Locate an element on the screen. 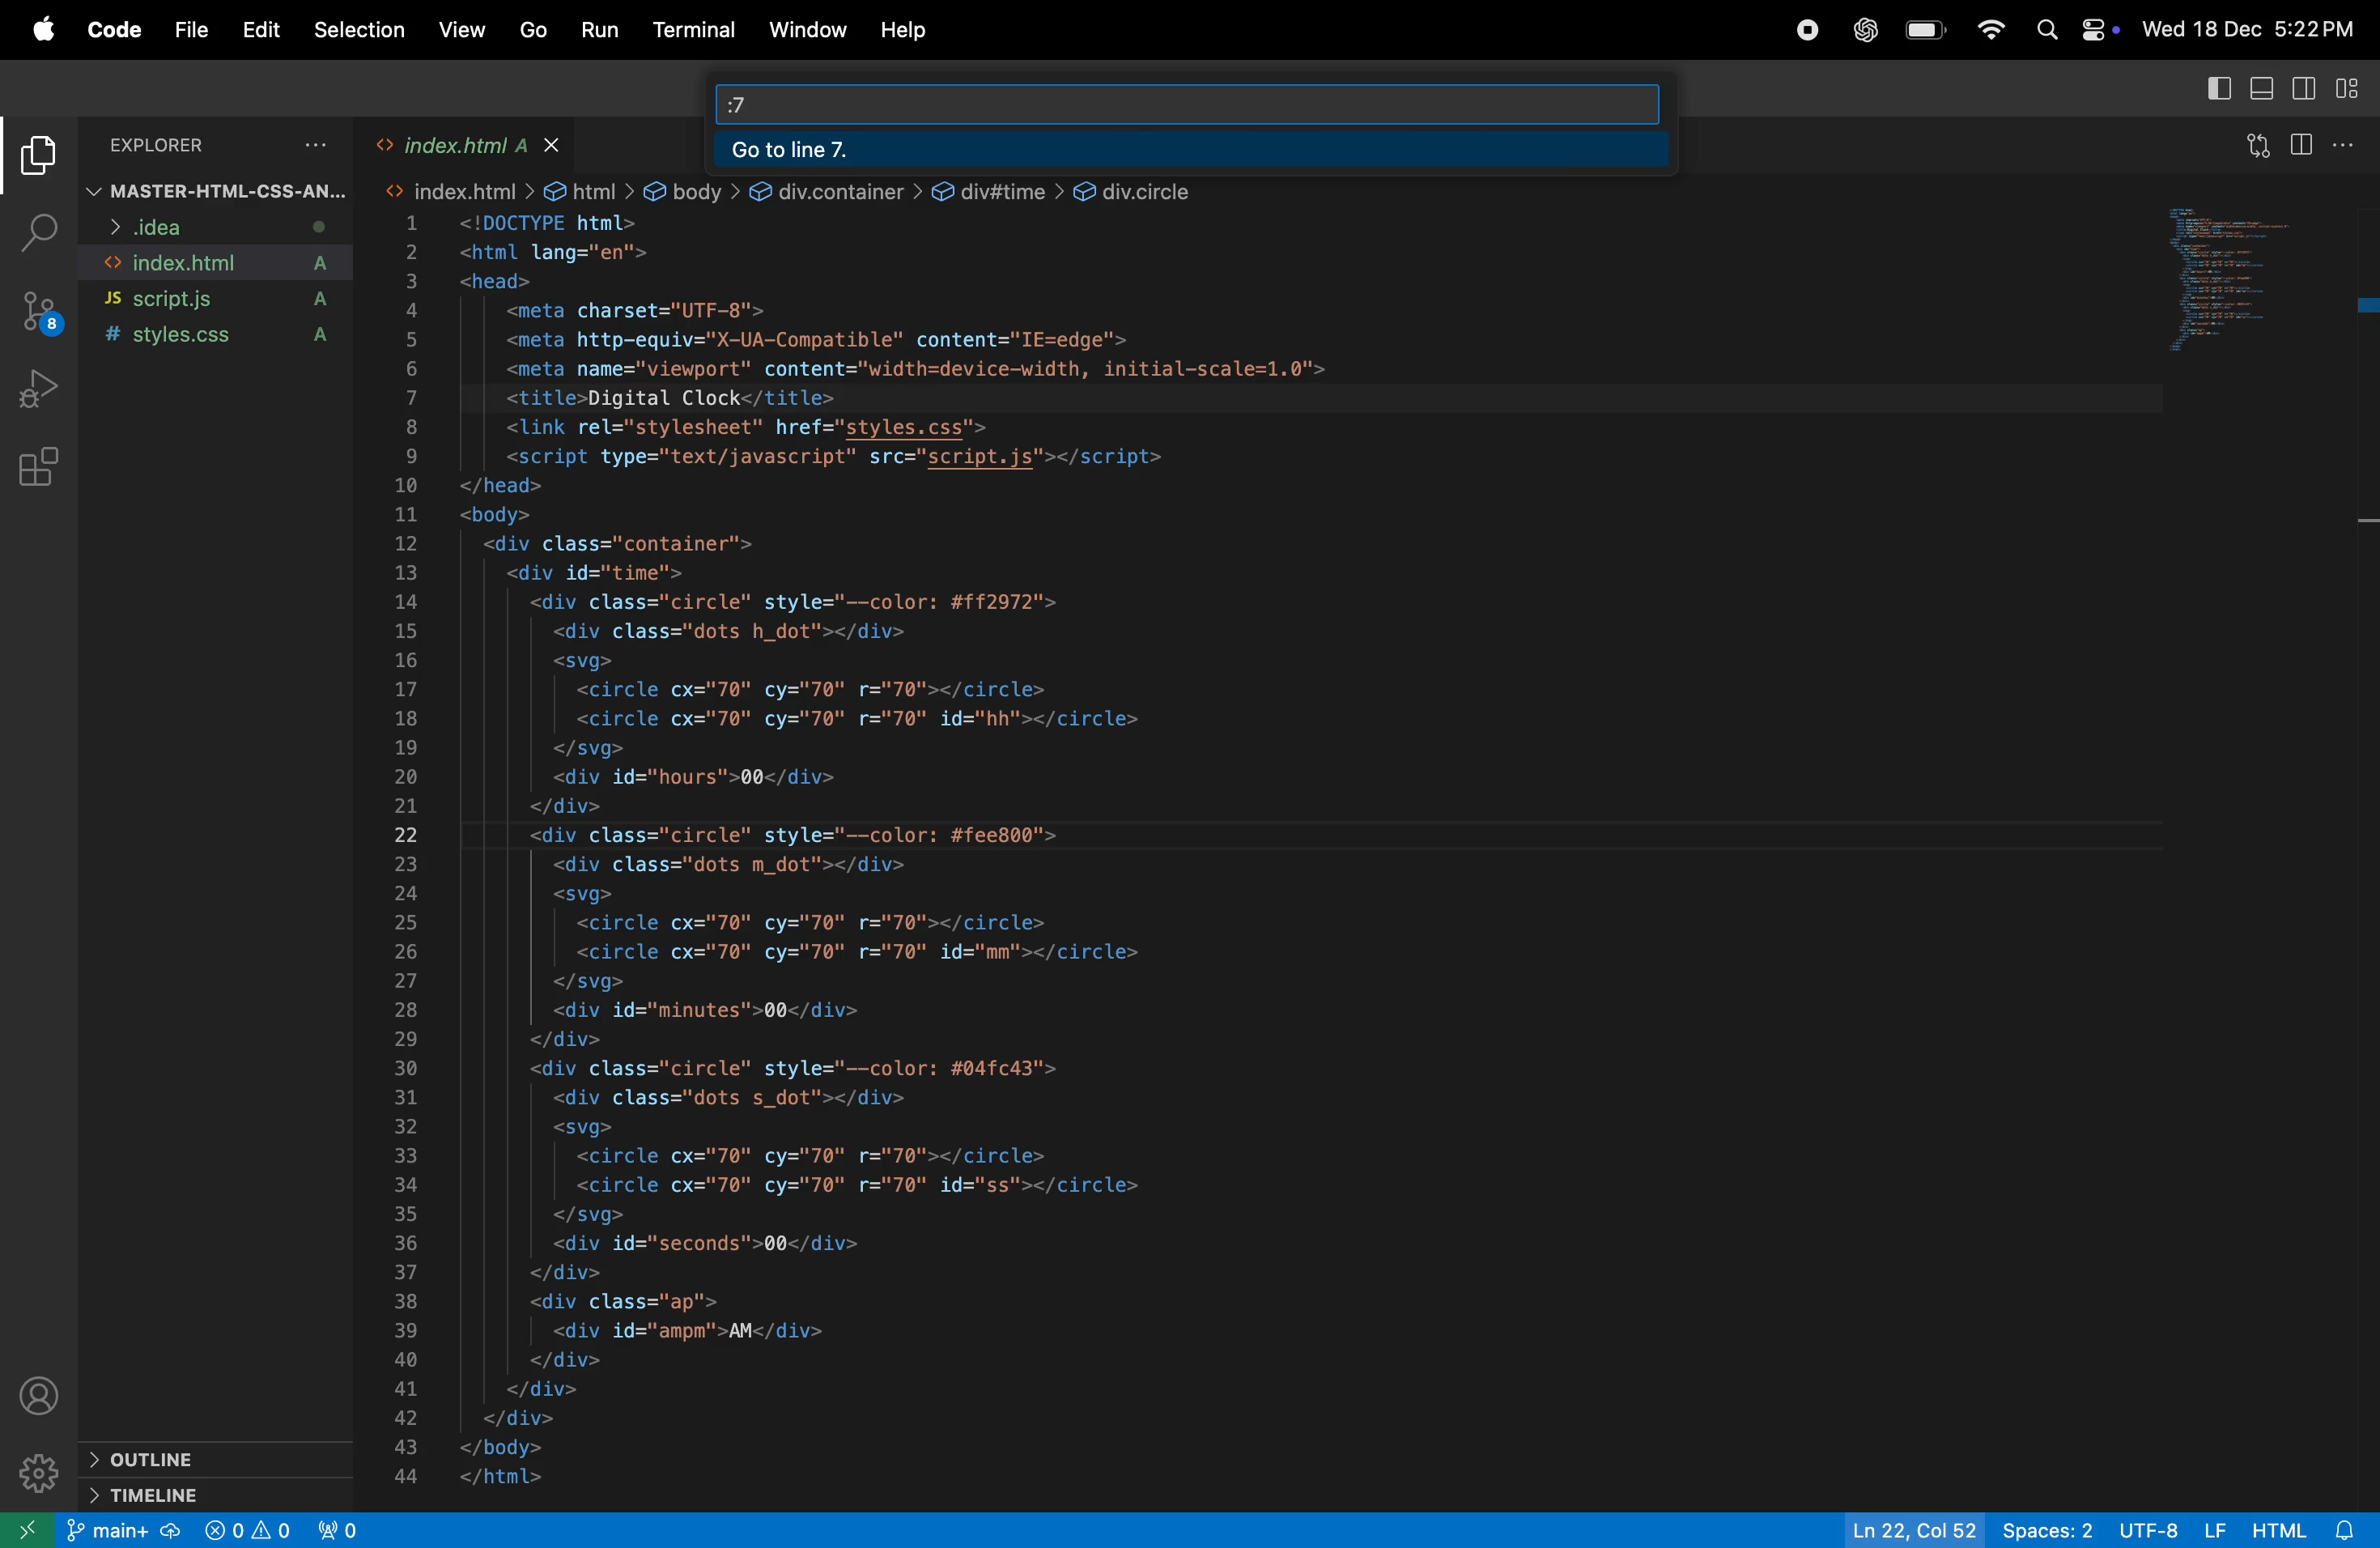 The width and height of the screenshot is (2380, 1548). battery is located at coordinates (1922, 31).